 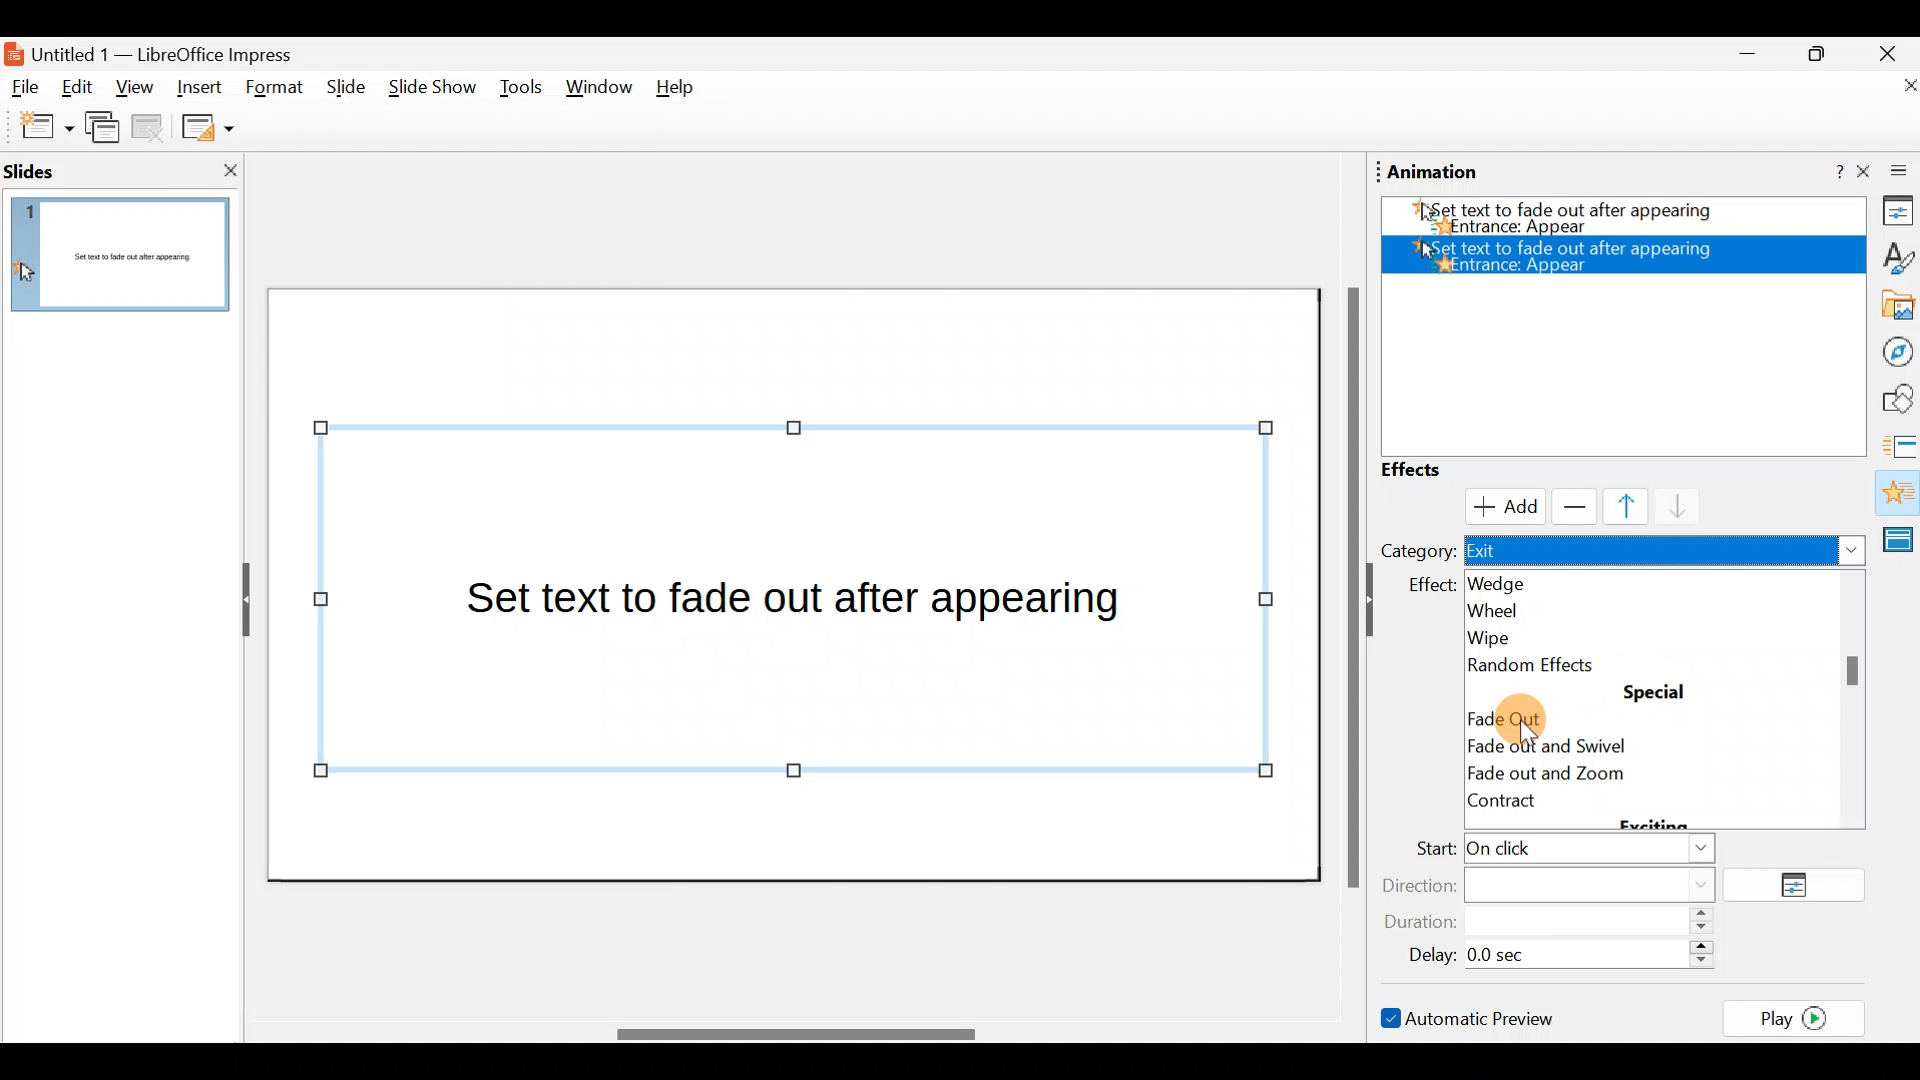 What do you see at coordinates (1895, 399) in the screenshot?
I see `Shapes` at bounding box center [1895, 399].